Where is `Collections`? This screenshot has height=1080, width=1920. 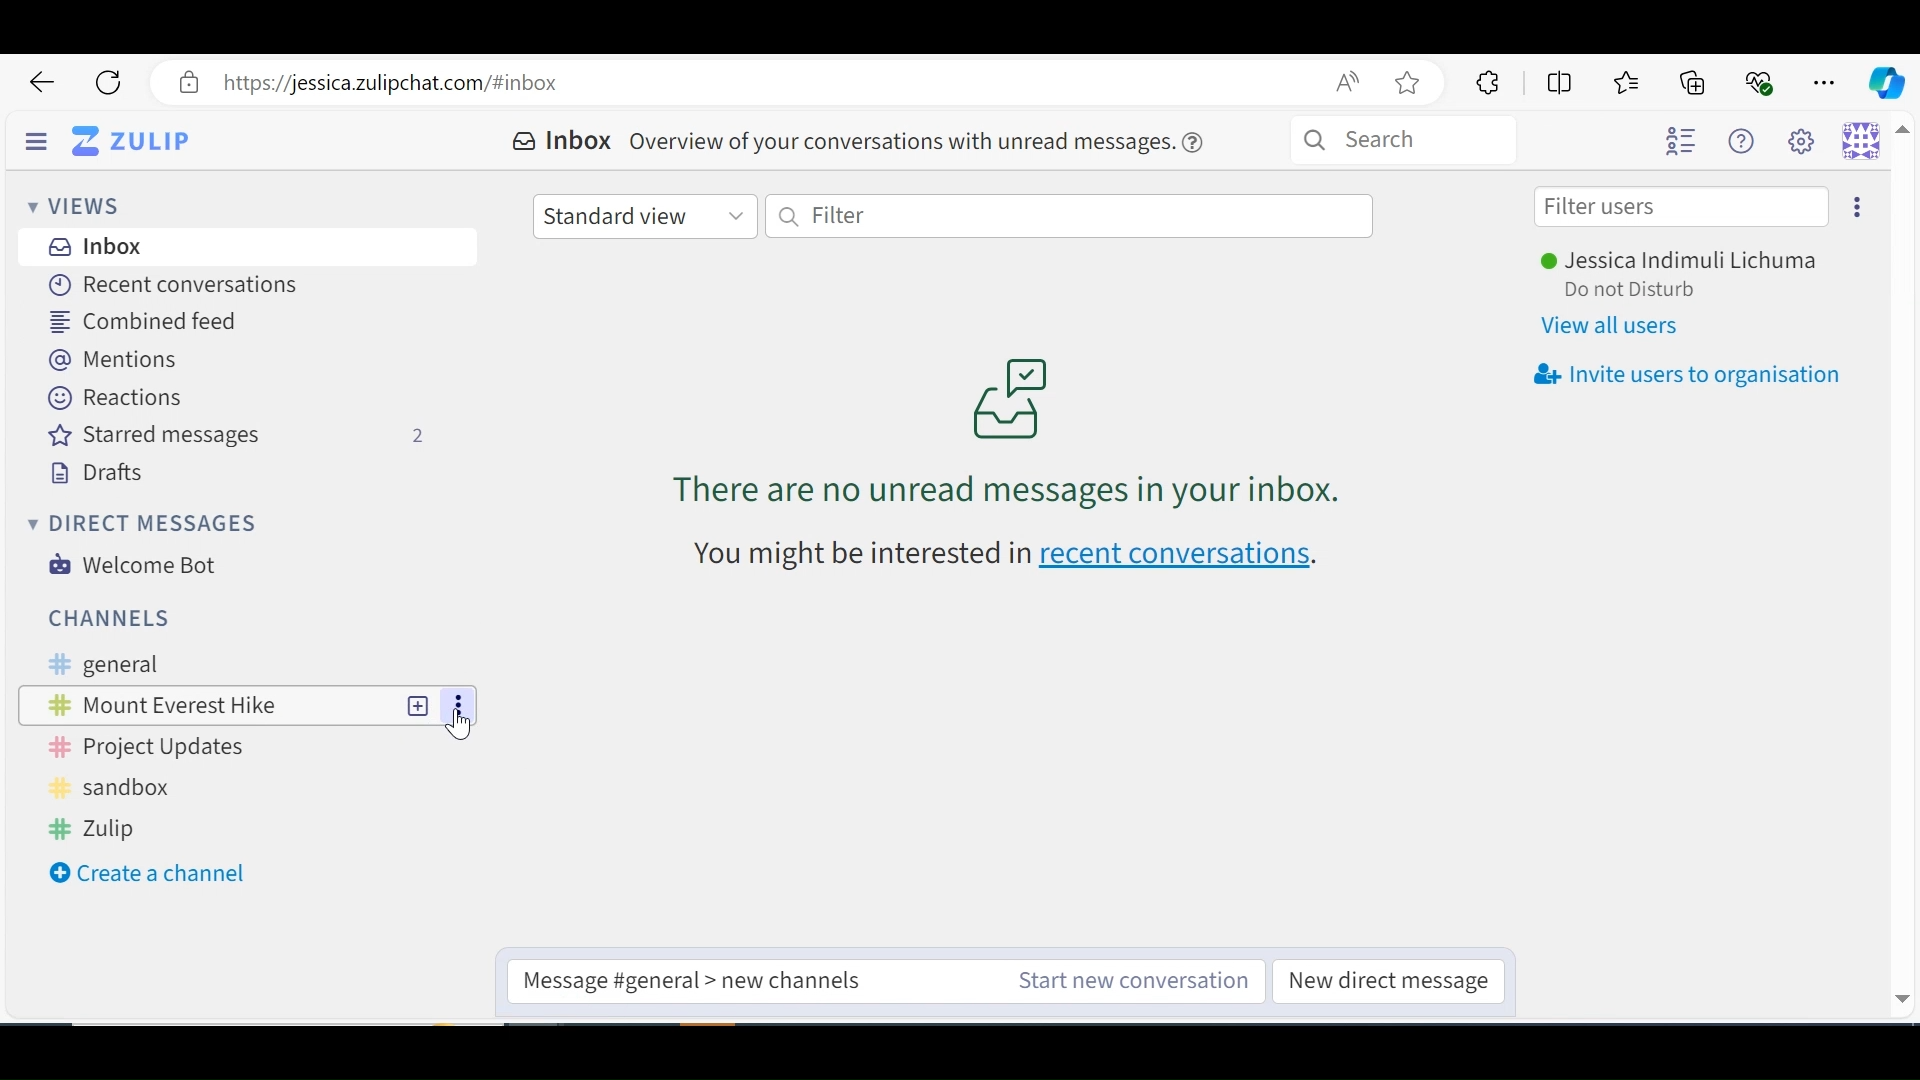 Collections is located at coordinates (1696, 81).